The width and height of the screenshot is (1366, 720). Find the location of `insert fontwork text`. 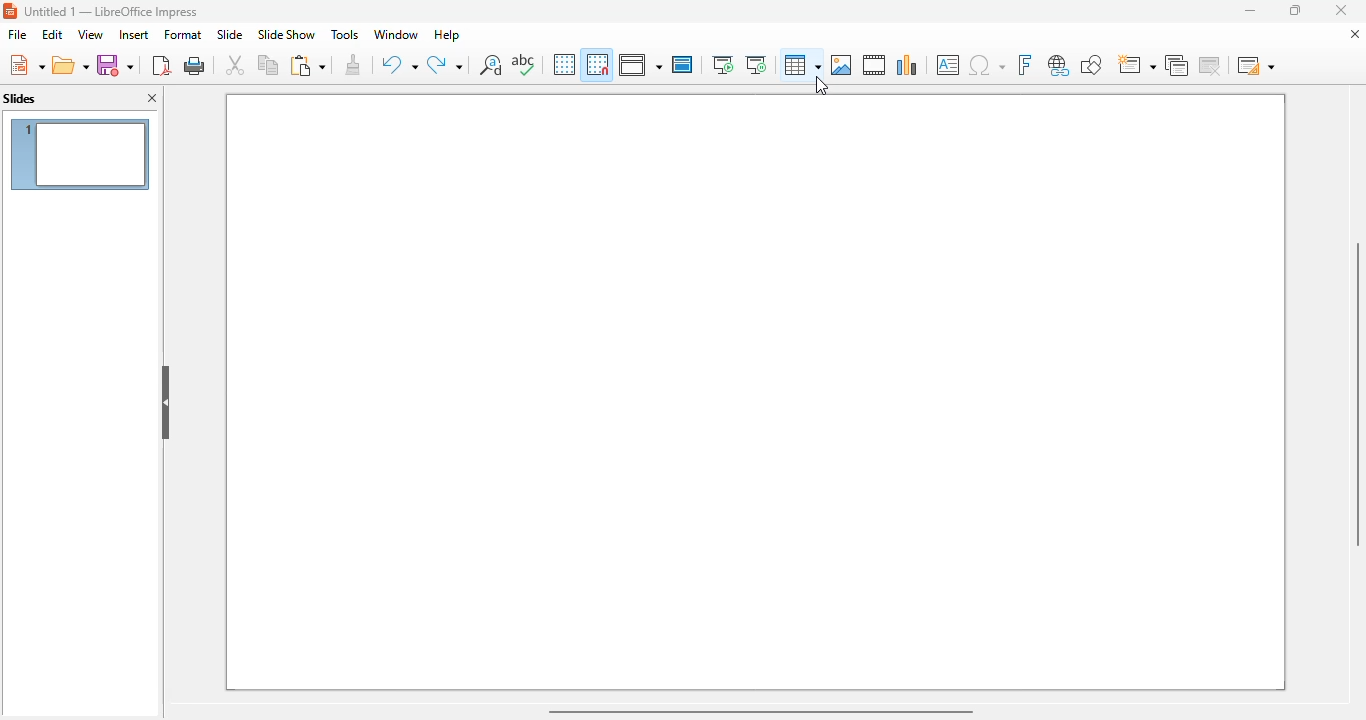

insert fontwork text is located at coordinates (1025, 65).